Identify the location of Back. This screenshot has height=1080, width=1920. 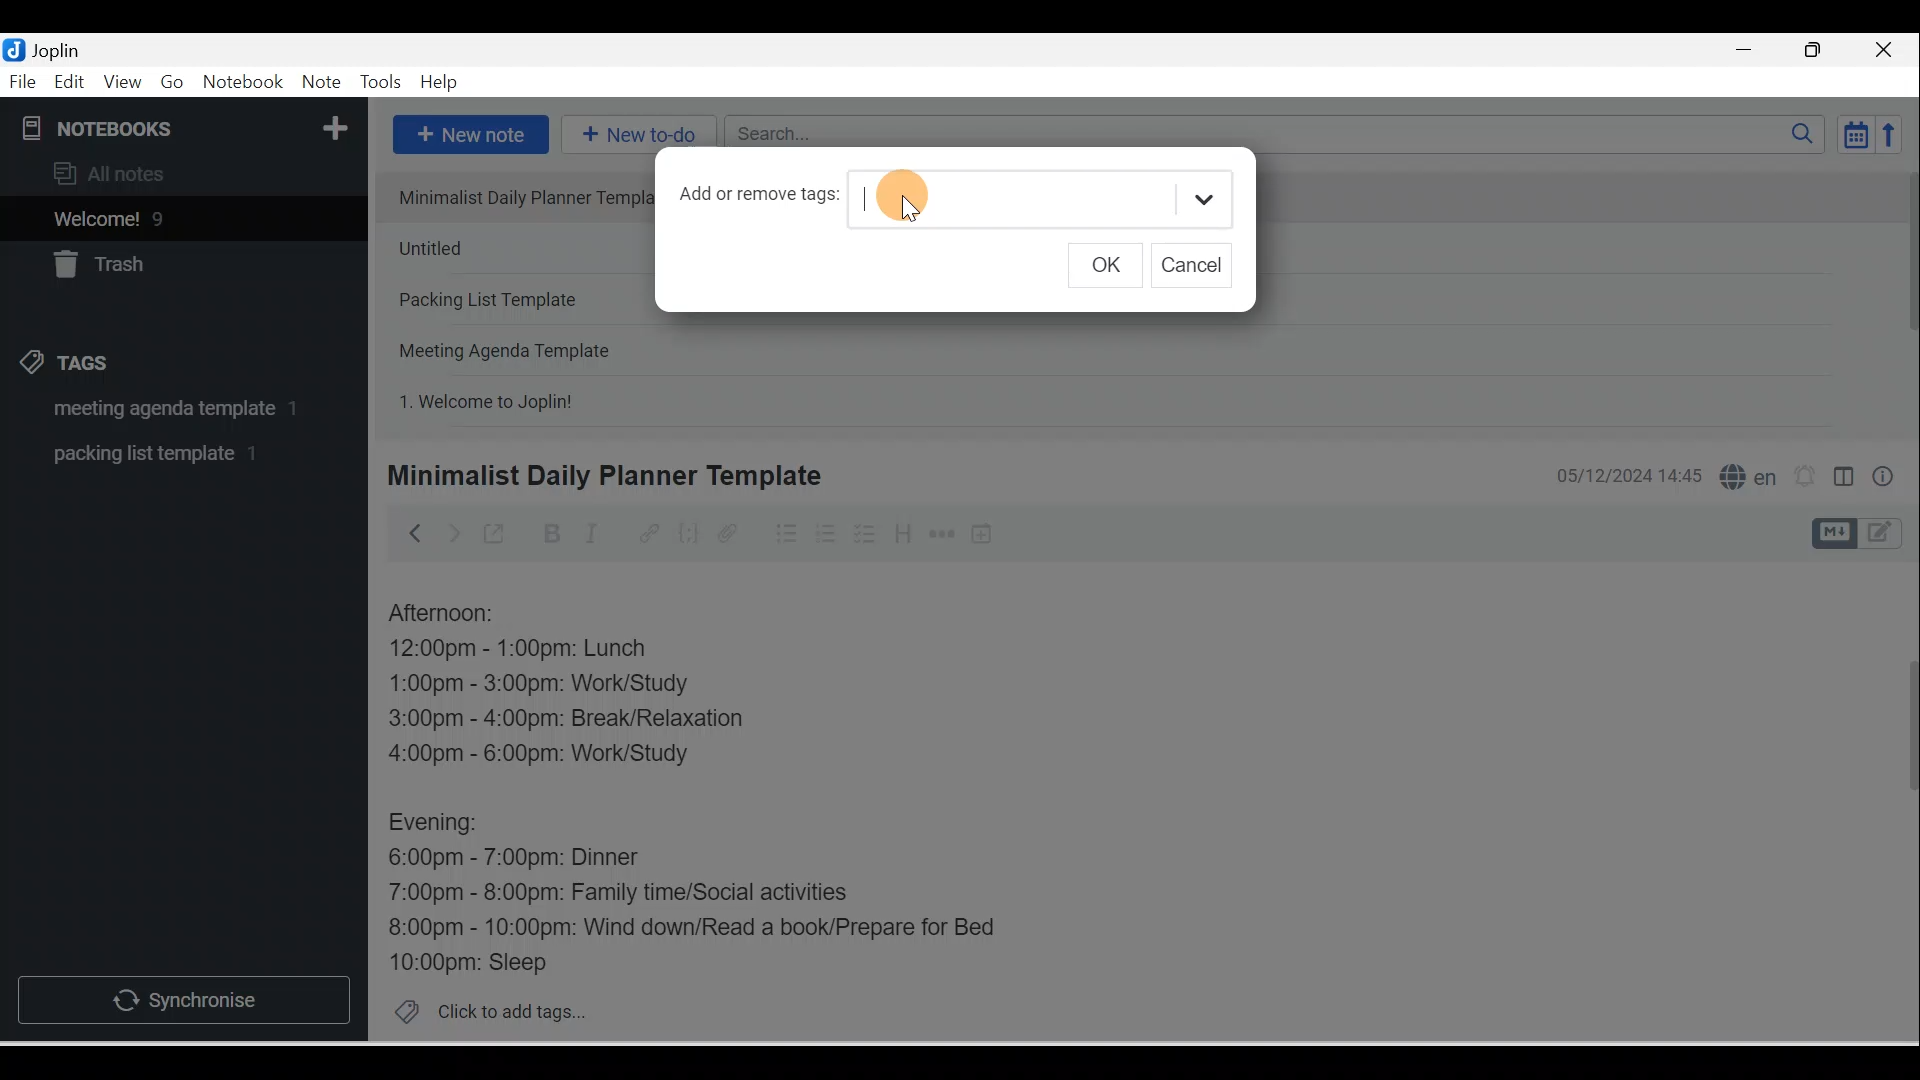
(406, 533).